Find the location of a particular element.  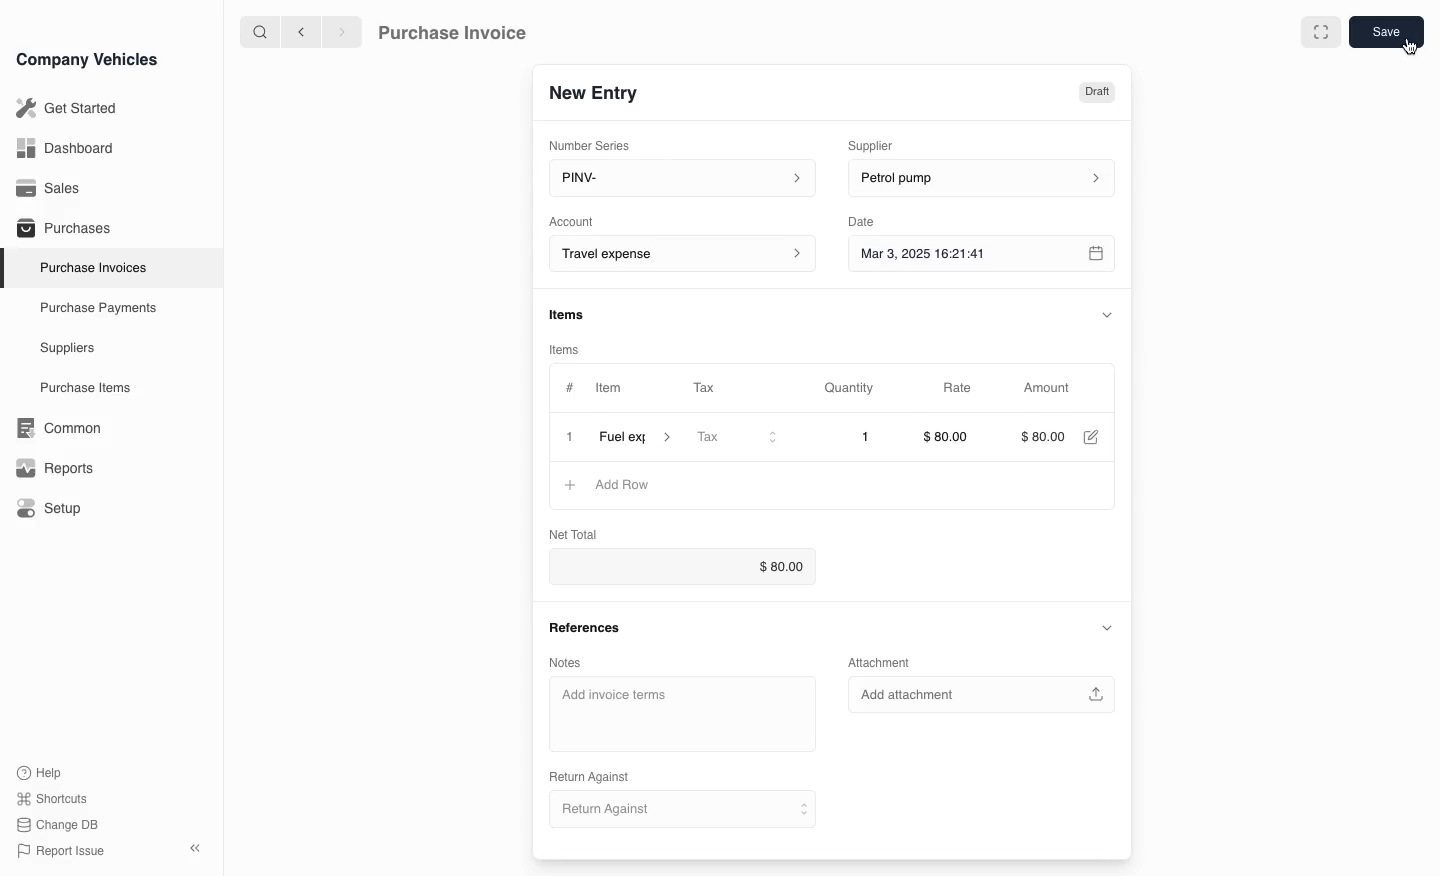

Add invoice terms is located at coordinates (683, 715).